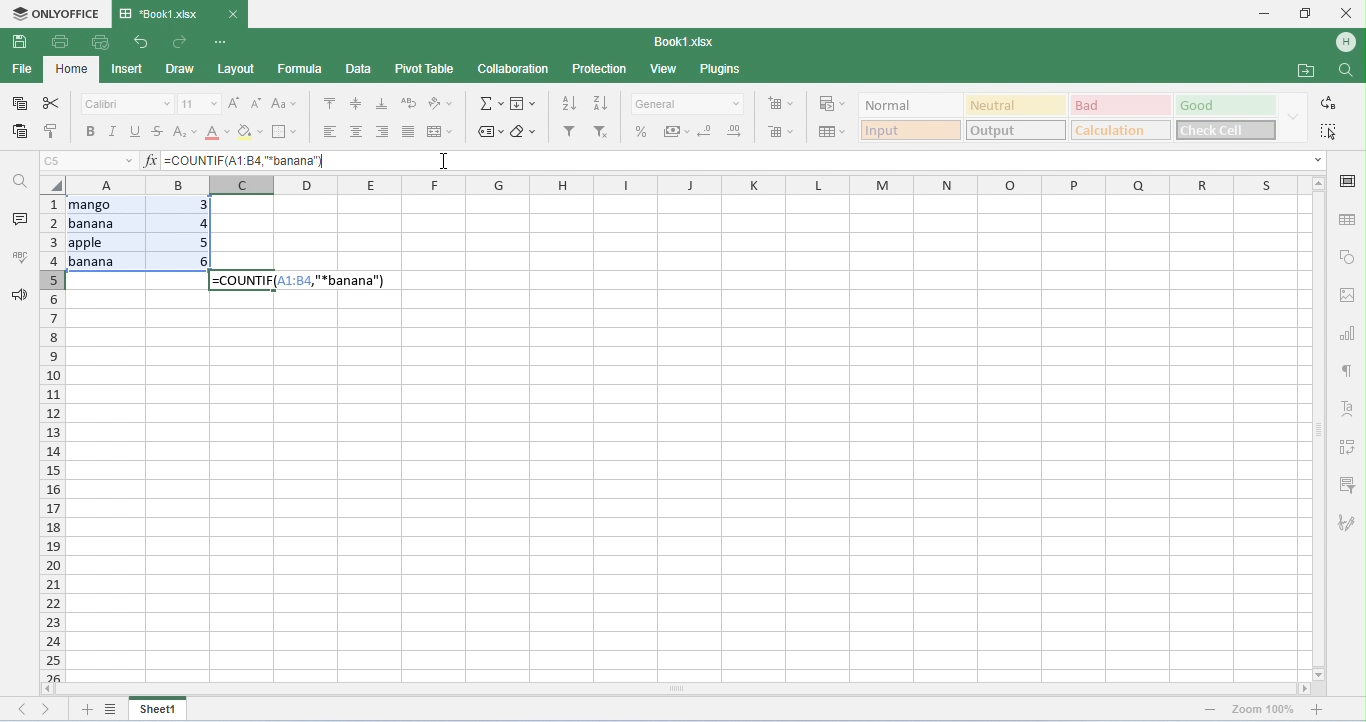 The height and width of the screenshot is (722, 1366). Describe the element at coordinates (150, 160) in the screenshot. I see `insert function` at that location.